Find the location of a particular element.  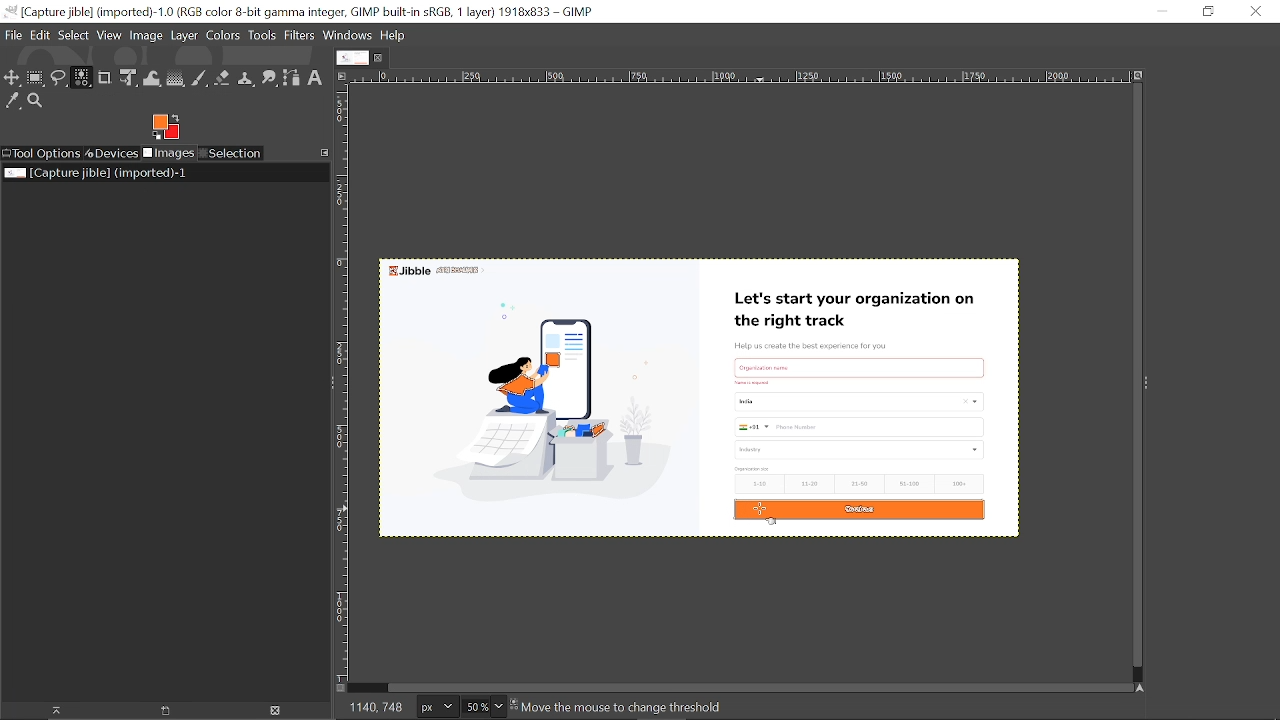

Close current tab is located at coordinates (383, 57).